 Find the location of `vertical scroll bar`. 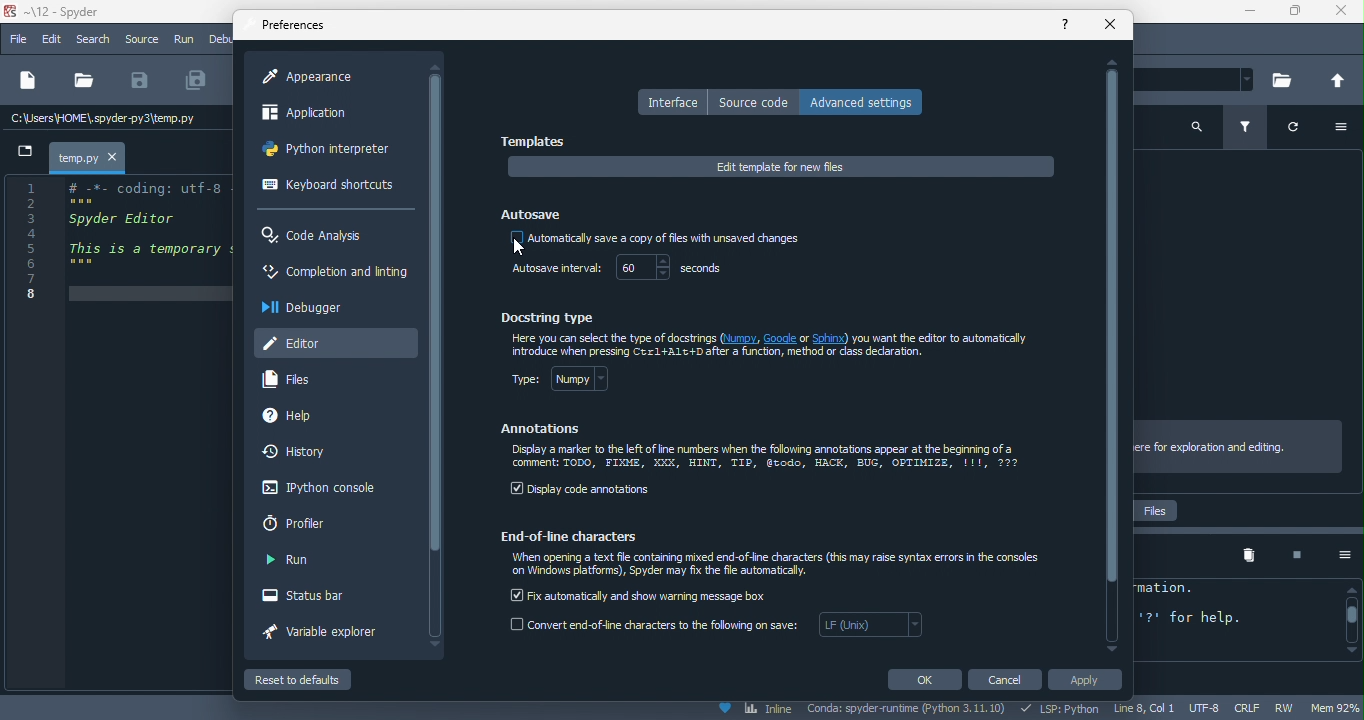

vertical scroll bar is located at coordinates (436, 313).